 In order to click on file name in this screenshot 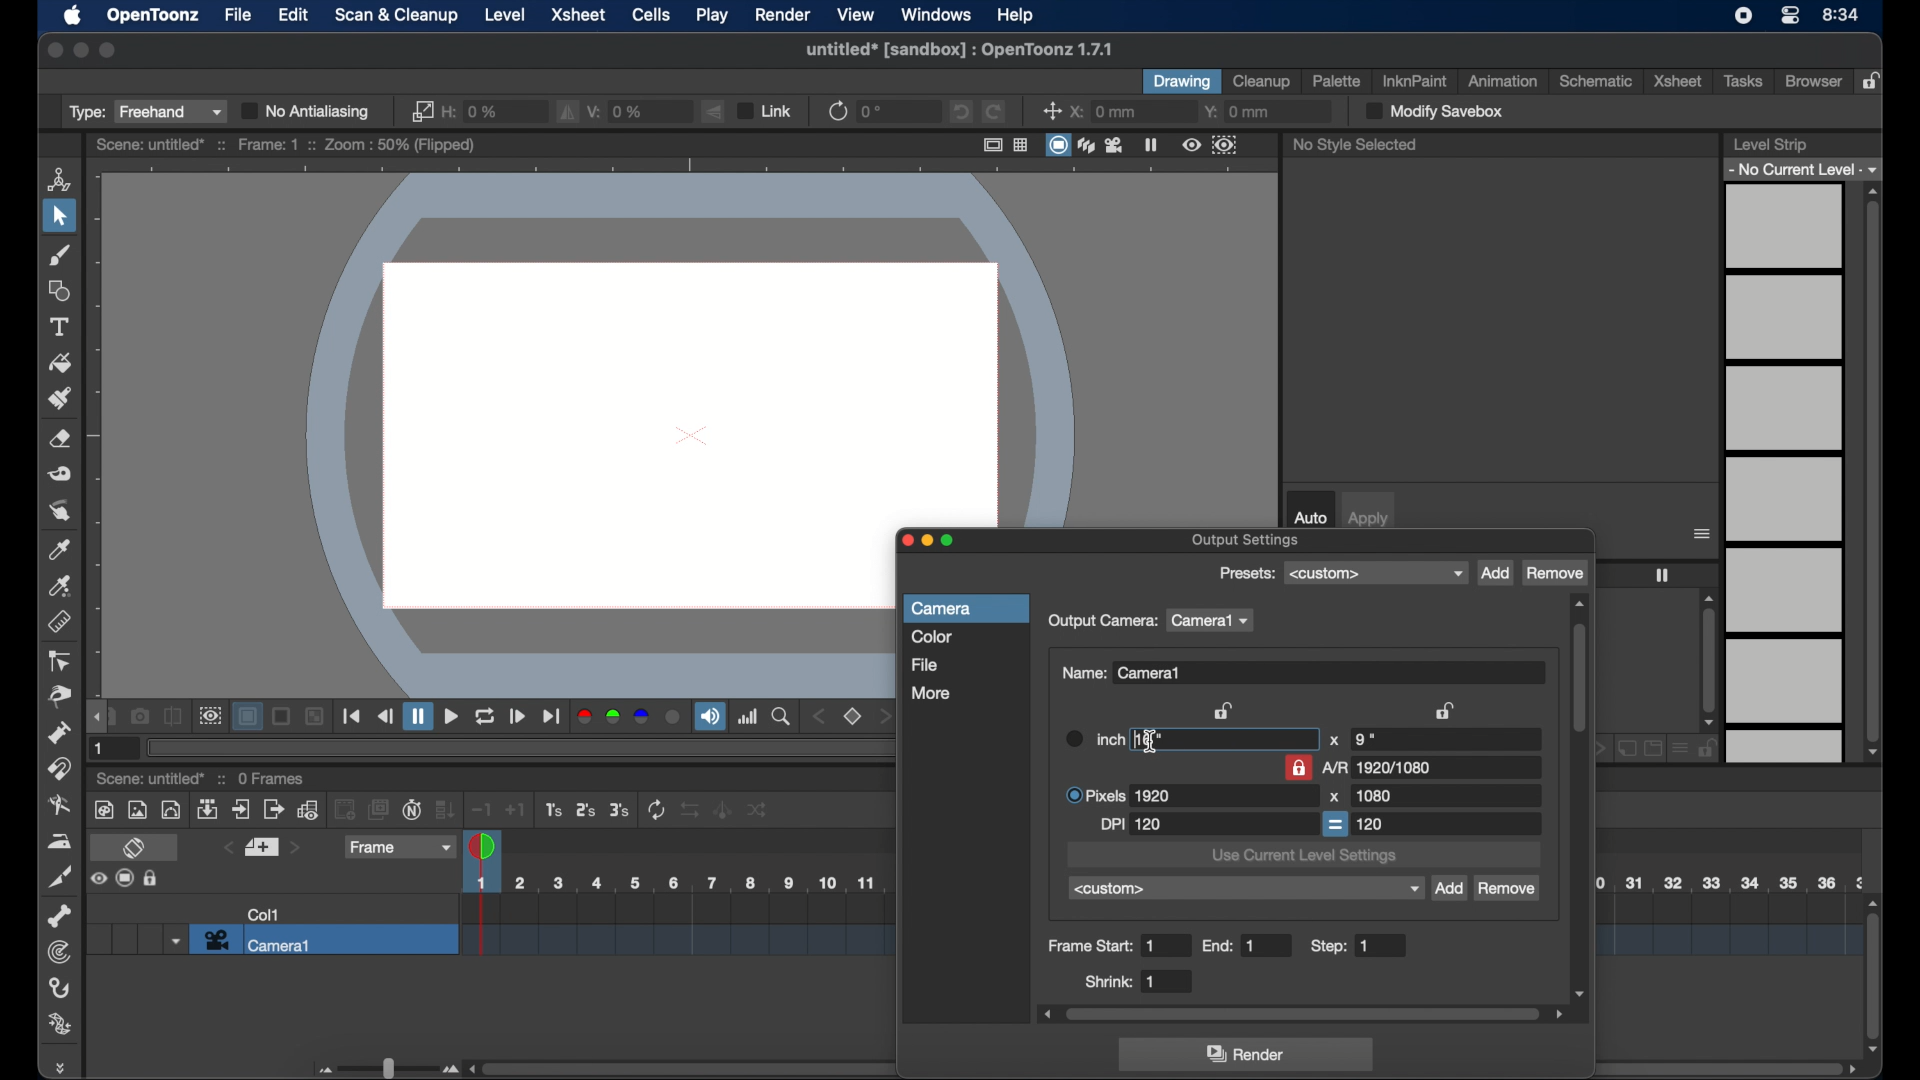, I will do `click(958, 49)`.